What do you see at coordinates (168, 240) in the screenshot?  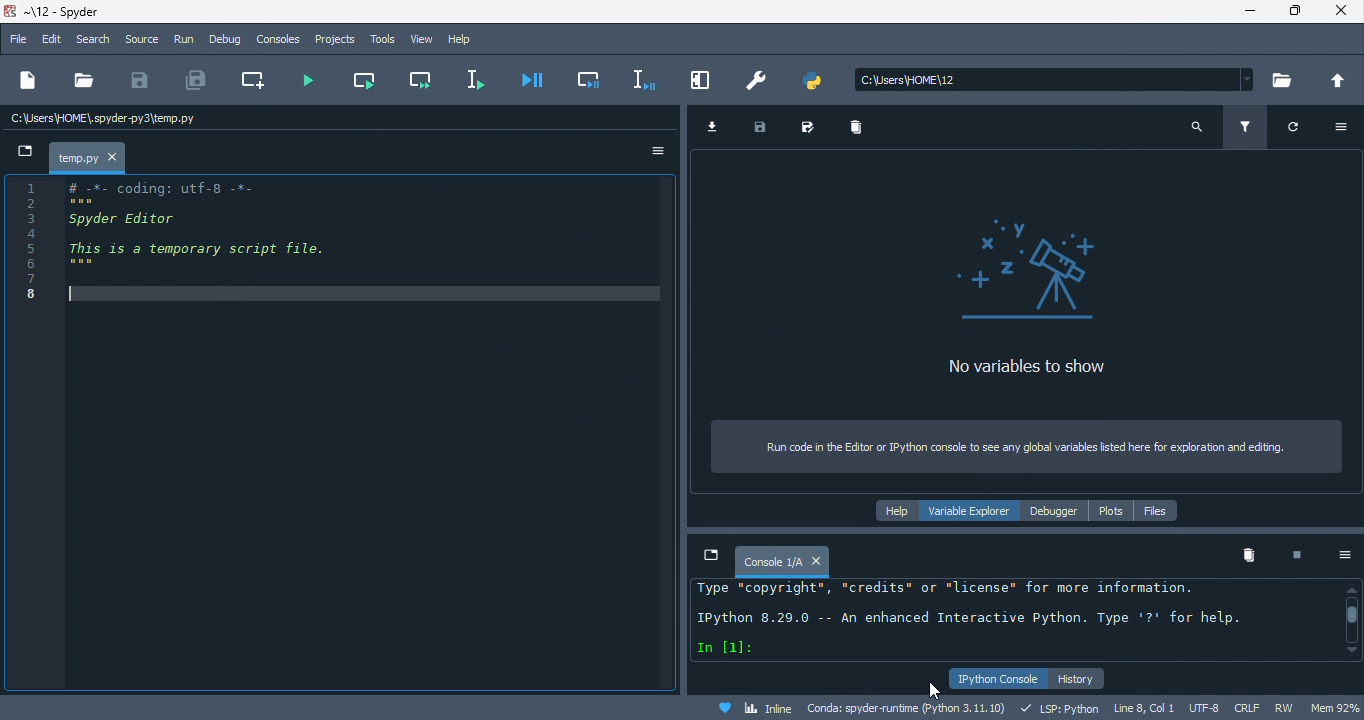 I see `coding` at bounding box center [168, 240].